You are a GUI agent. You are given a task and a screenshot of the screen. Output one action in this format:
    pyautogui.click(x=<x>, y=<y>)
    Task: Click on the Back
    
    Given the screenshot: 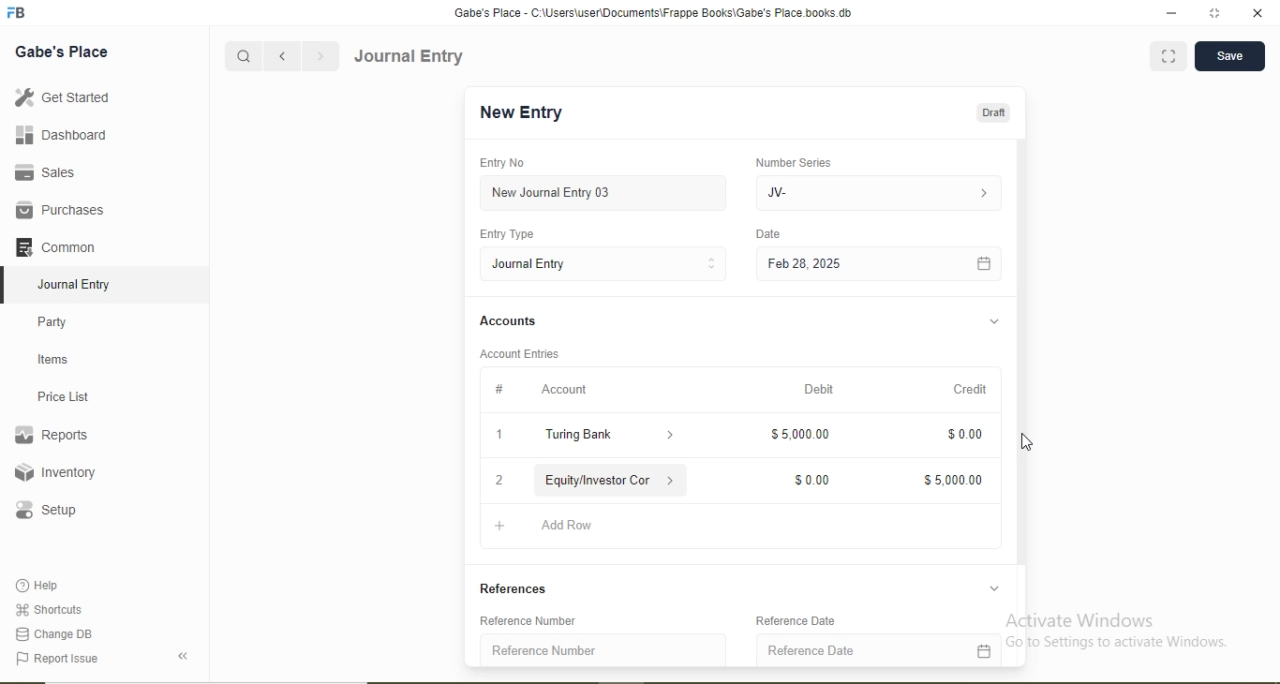 What is the action you would take?
    pyautogui.click(x=182, y=656)
    